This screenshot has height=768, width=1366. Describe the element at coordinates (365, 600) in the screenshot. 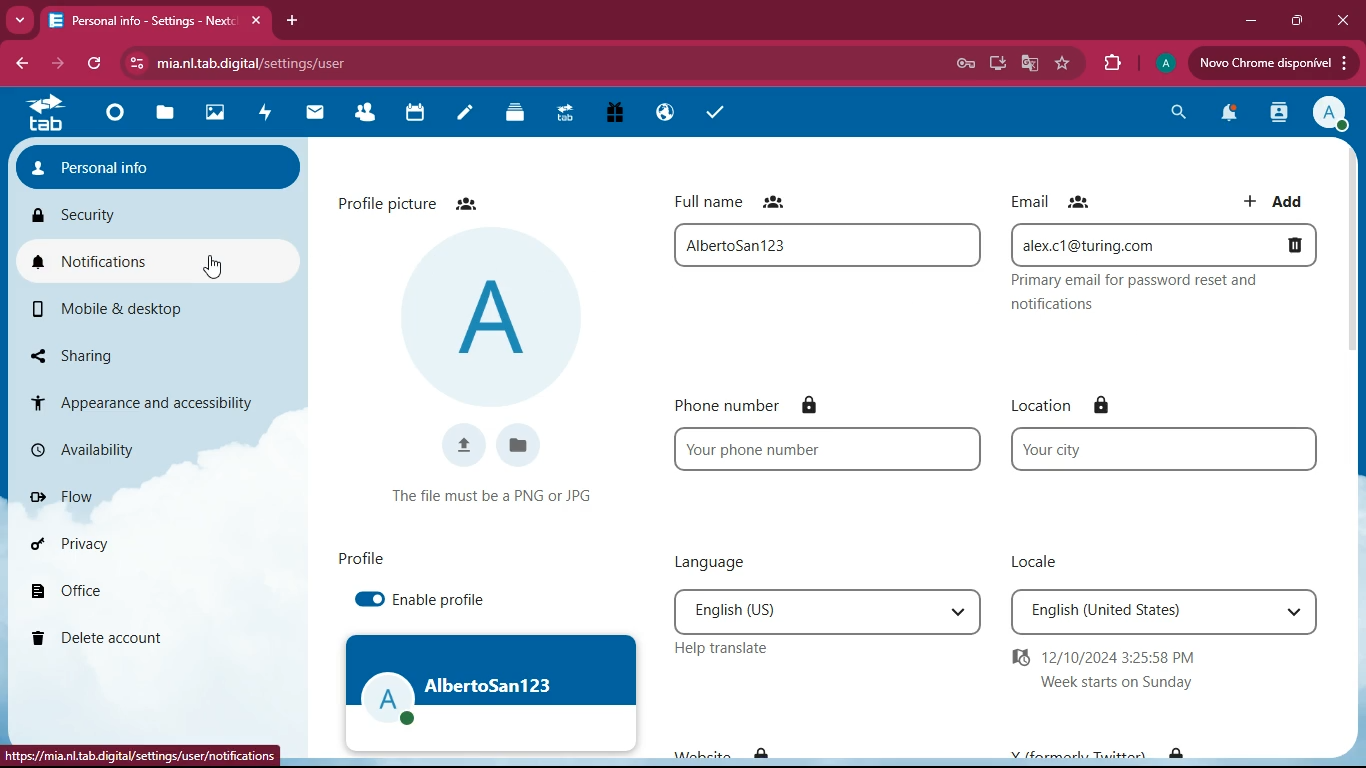

I see `enable` at that location.